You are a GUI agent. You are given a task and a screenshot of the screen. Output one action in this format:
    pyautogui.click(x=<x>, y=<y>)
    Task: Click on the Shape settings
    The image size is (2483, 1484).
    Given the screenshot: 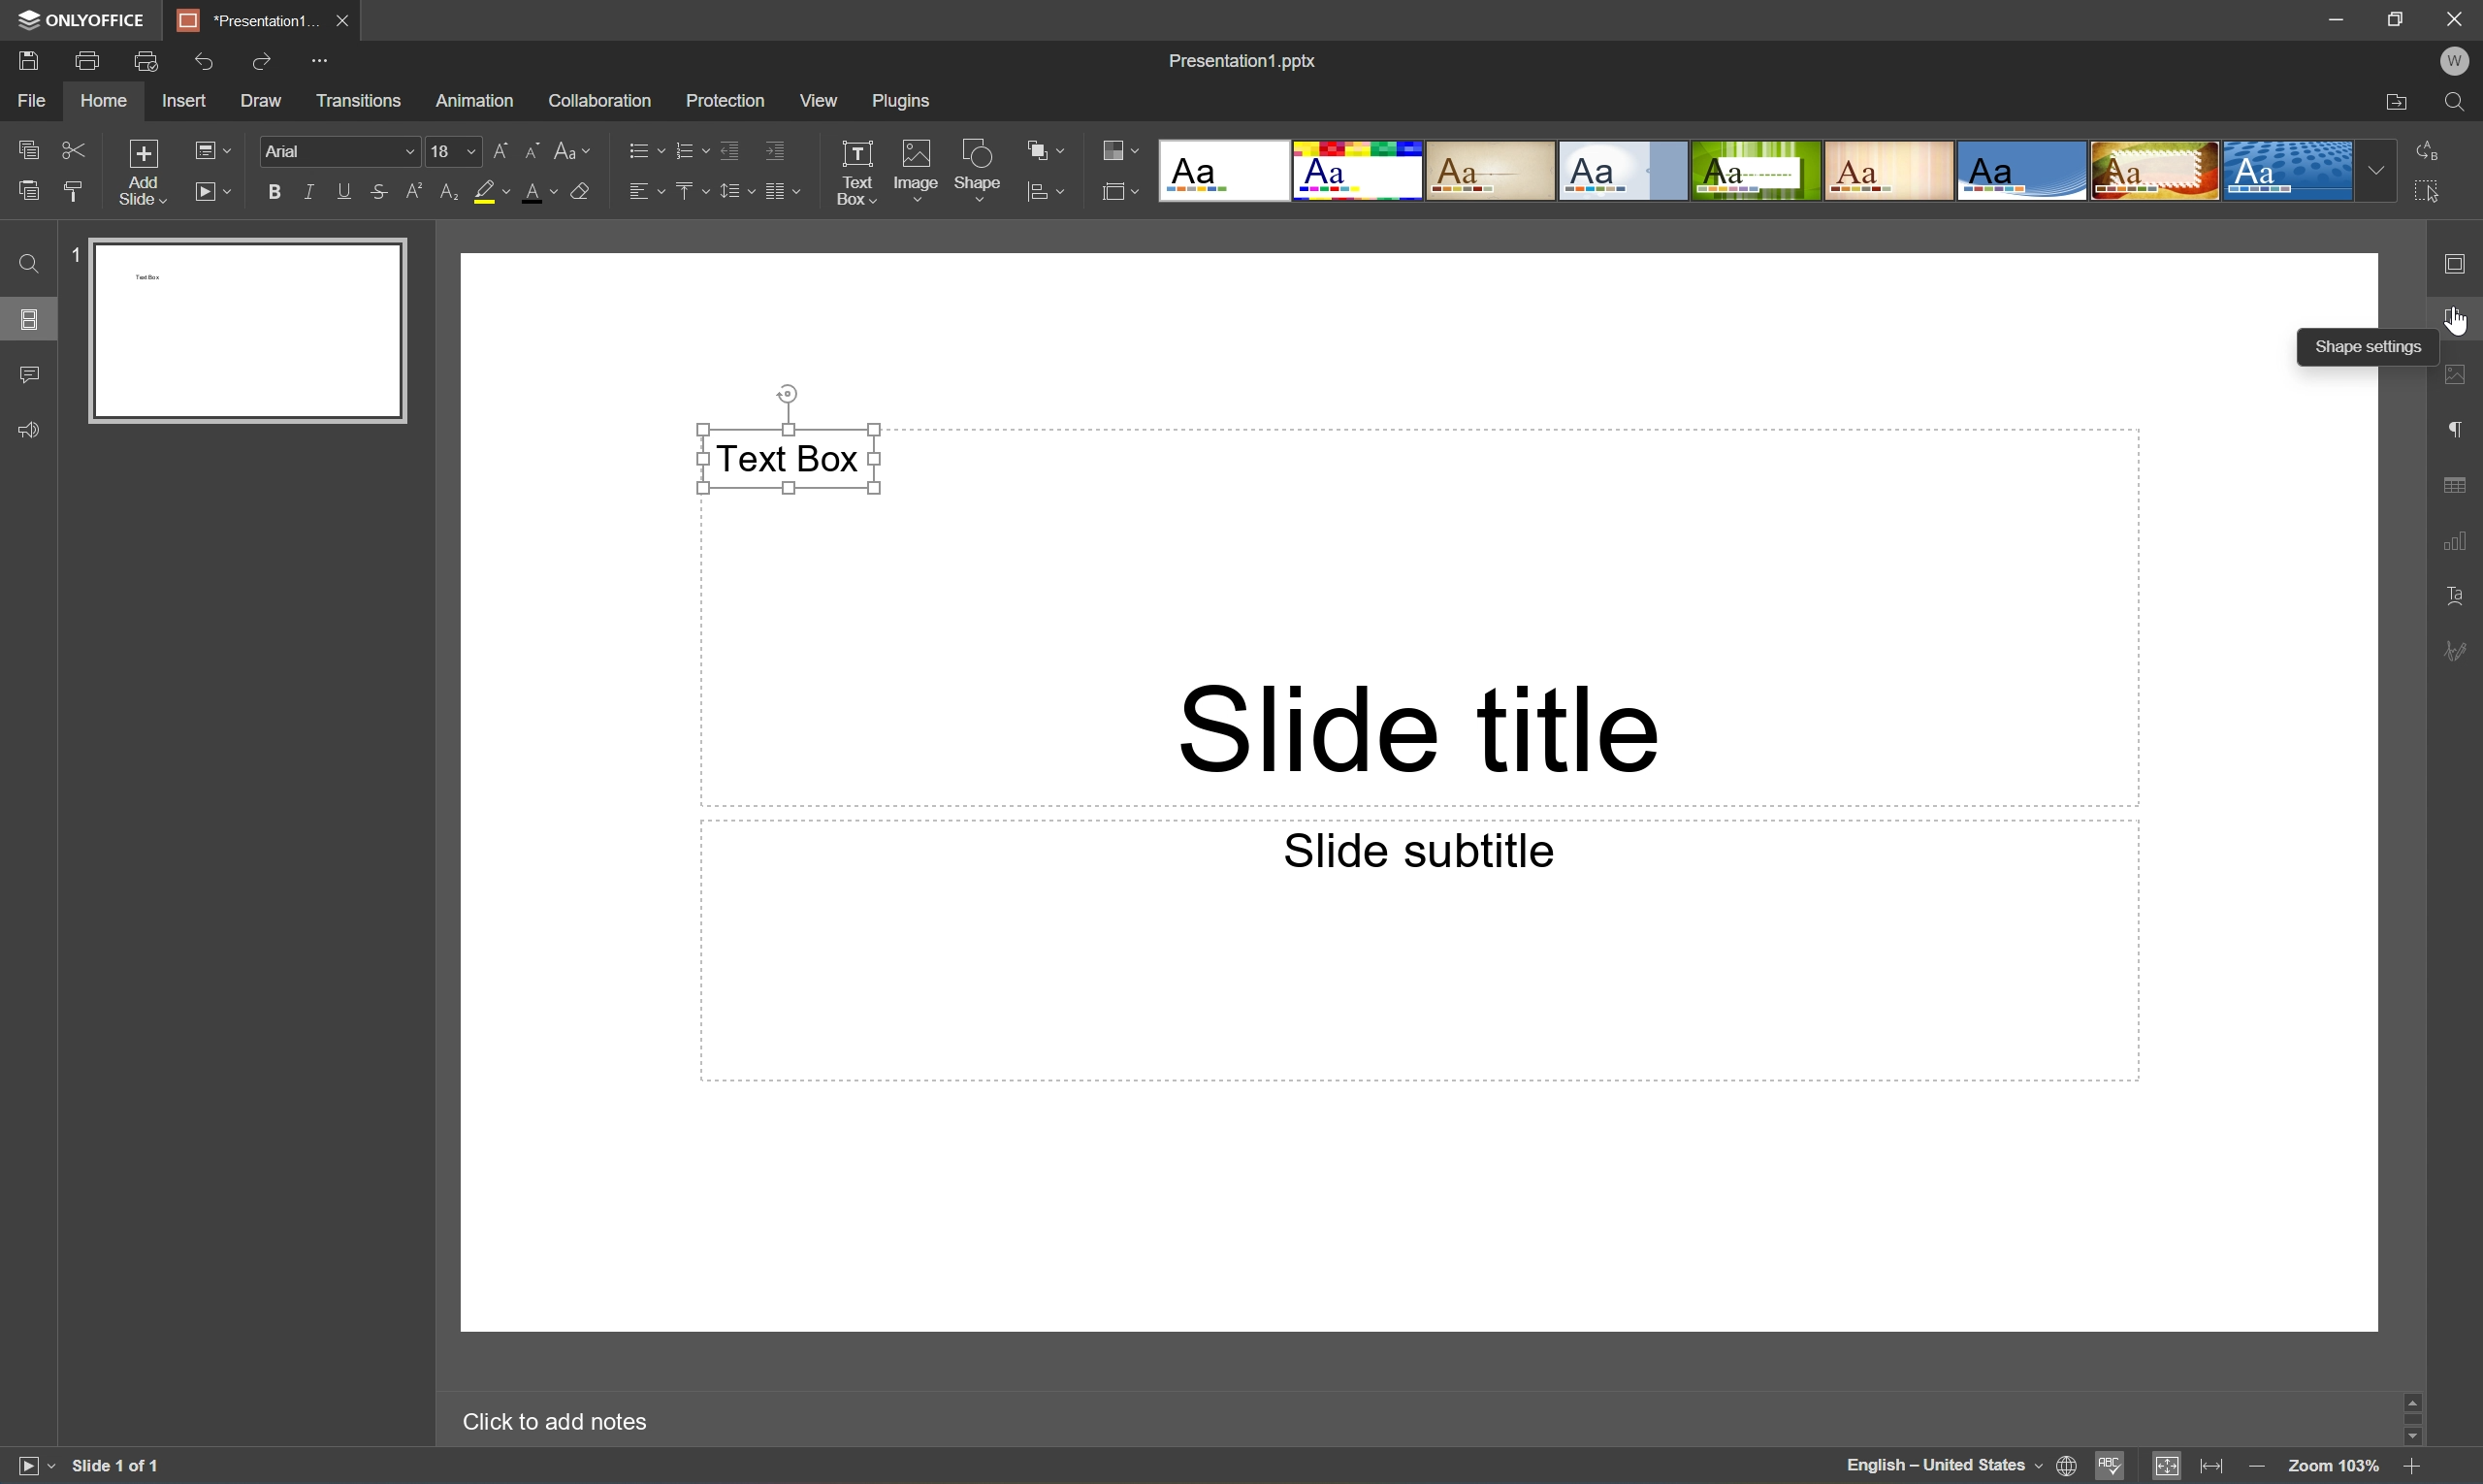 What is the action you would take?
    pyautogui.click(x=2367, y=347)
    